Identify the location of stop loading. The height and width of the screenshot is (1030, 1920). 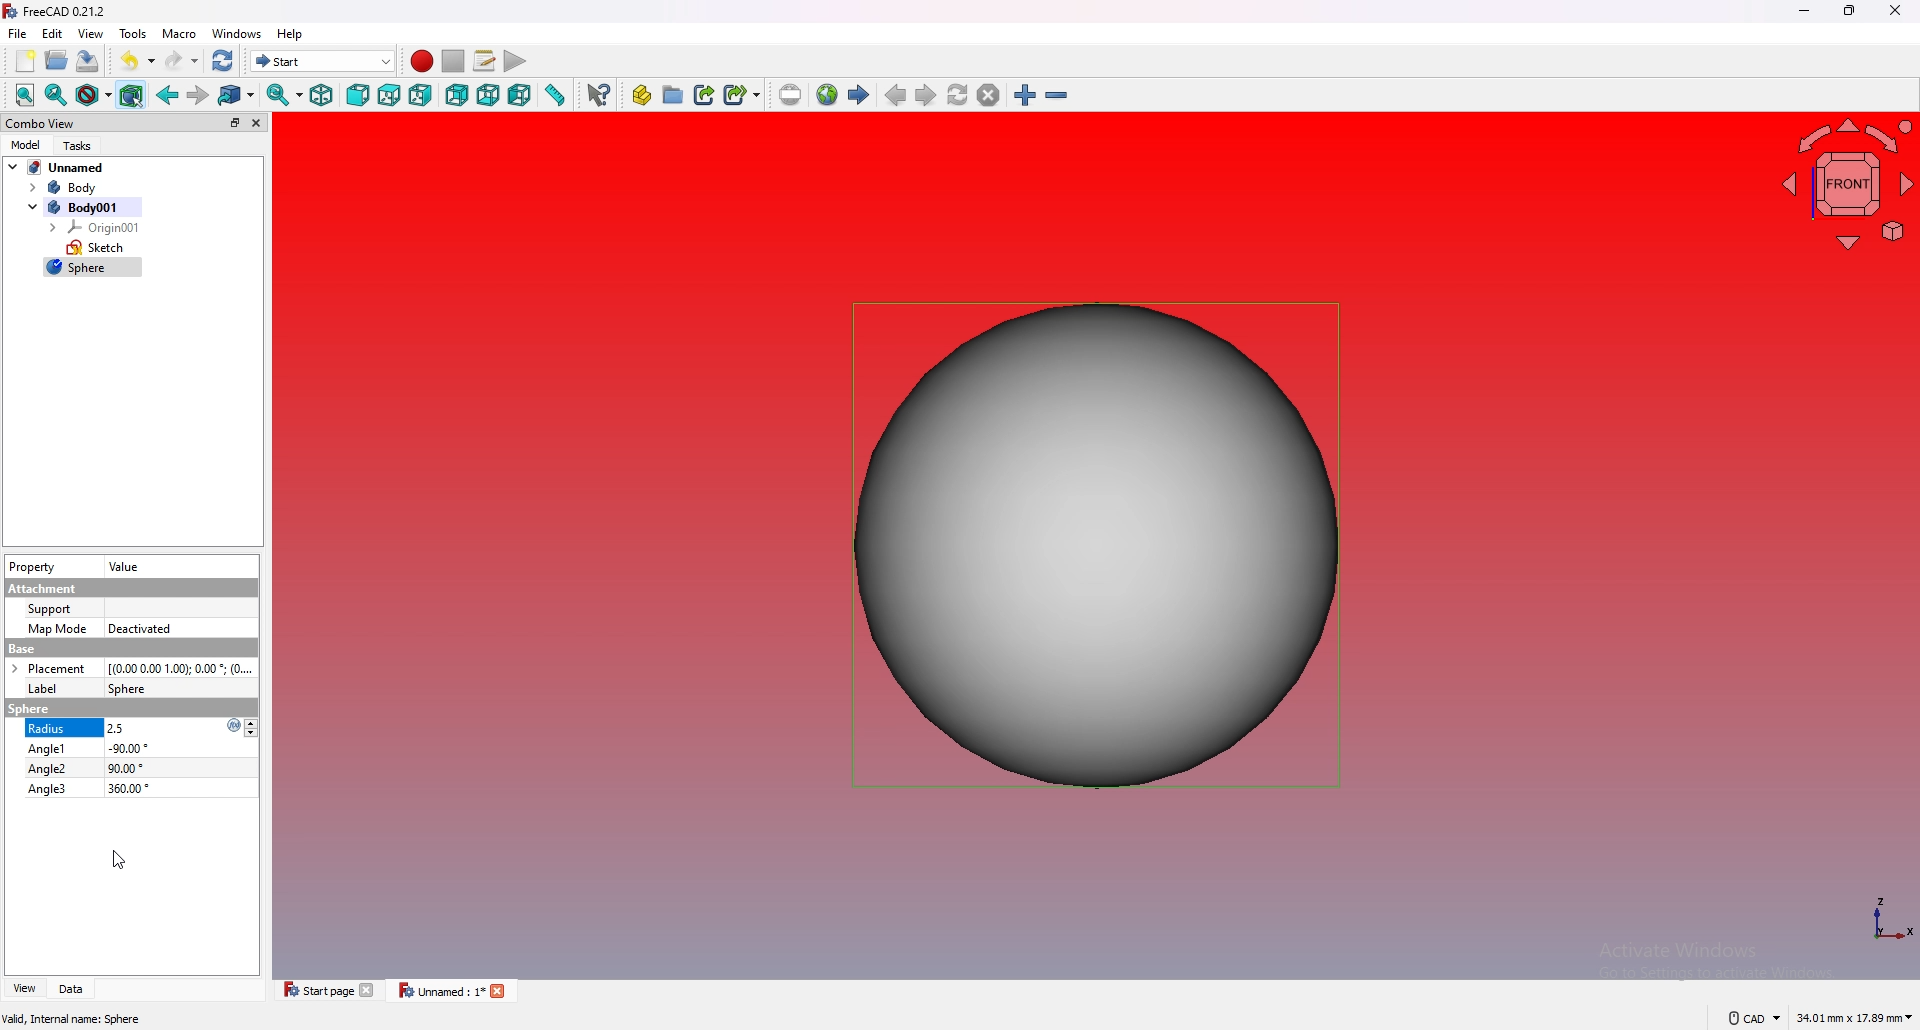
(988, 94).